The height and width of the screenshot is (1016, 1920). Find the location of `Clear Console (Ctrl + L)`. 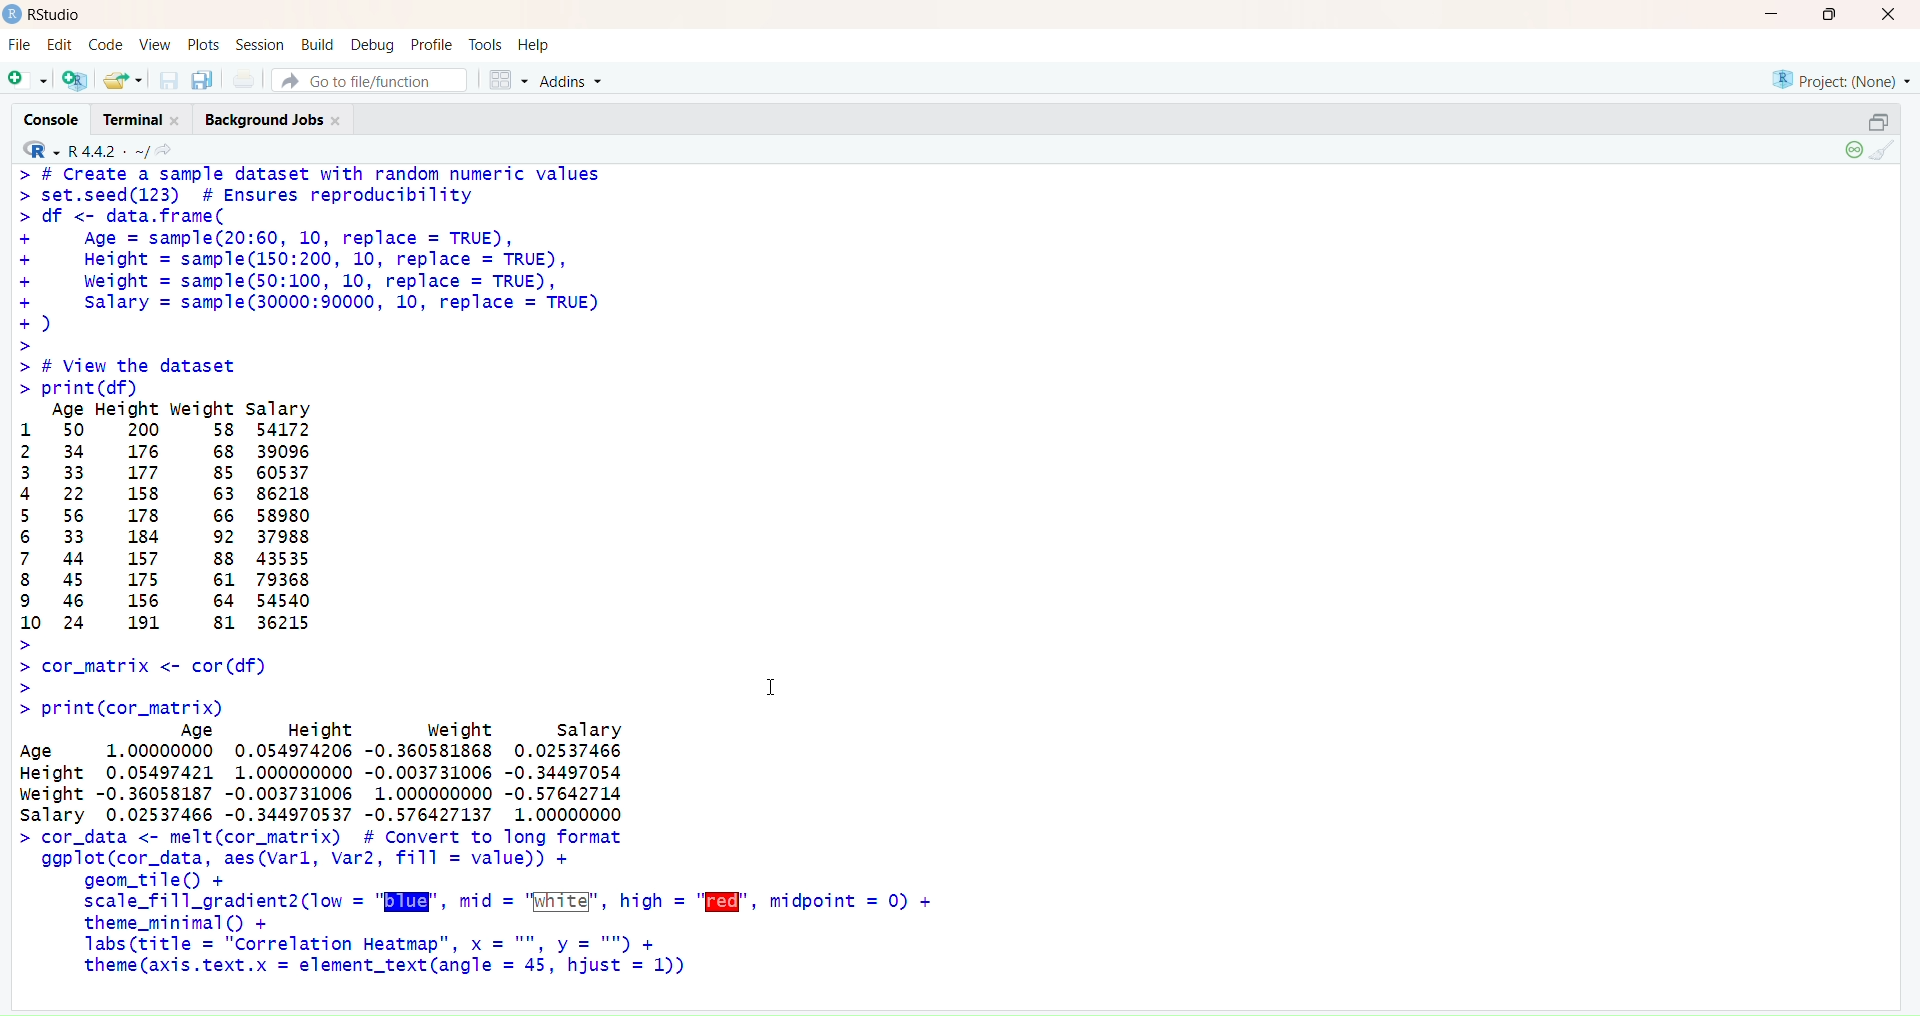

Clear Console (Ctrl + L) is located at coordinates (1886, 152).